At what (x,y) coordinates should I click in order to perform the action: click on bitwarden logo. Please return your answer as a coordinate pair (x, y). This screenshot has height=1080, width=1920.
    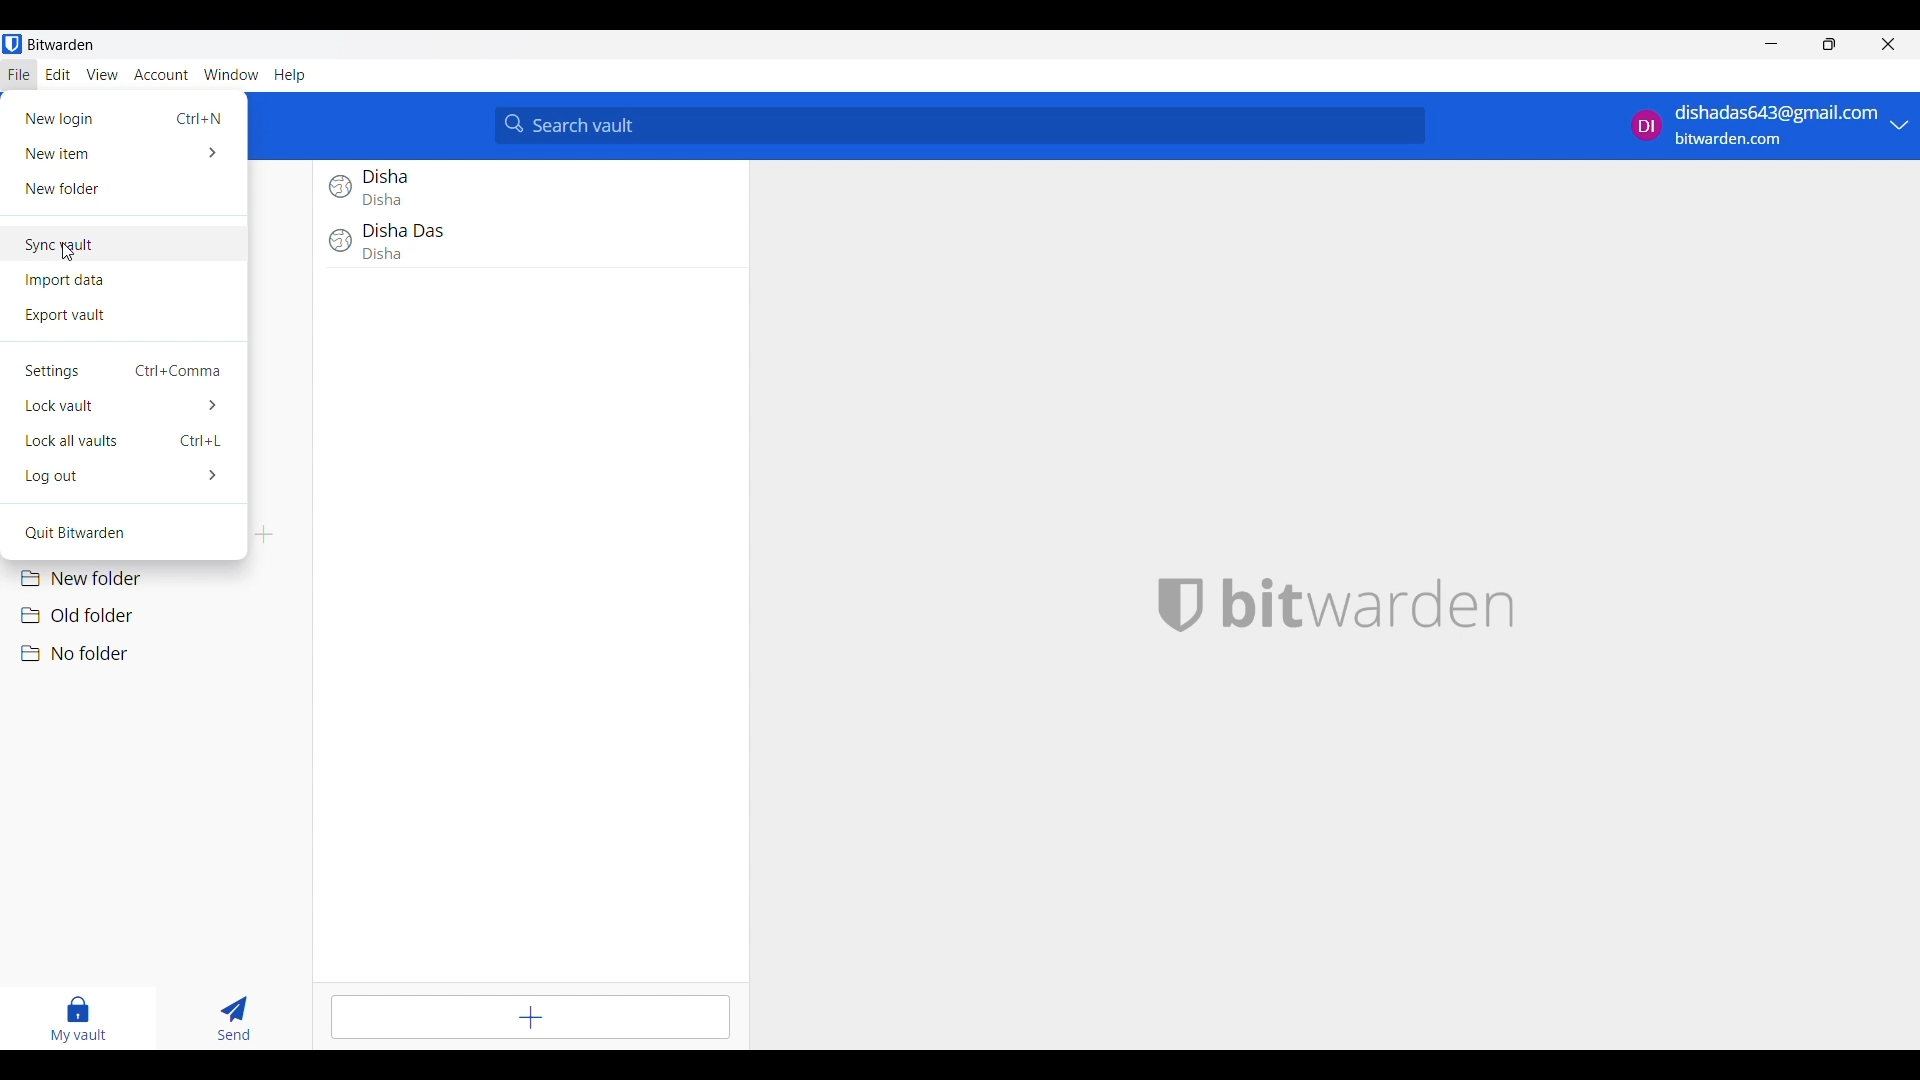
    Looking at the image, I should click on (1183, 602).